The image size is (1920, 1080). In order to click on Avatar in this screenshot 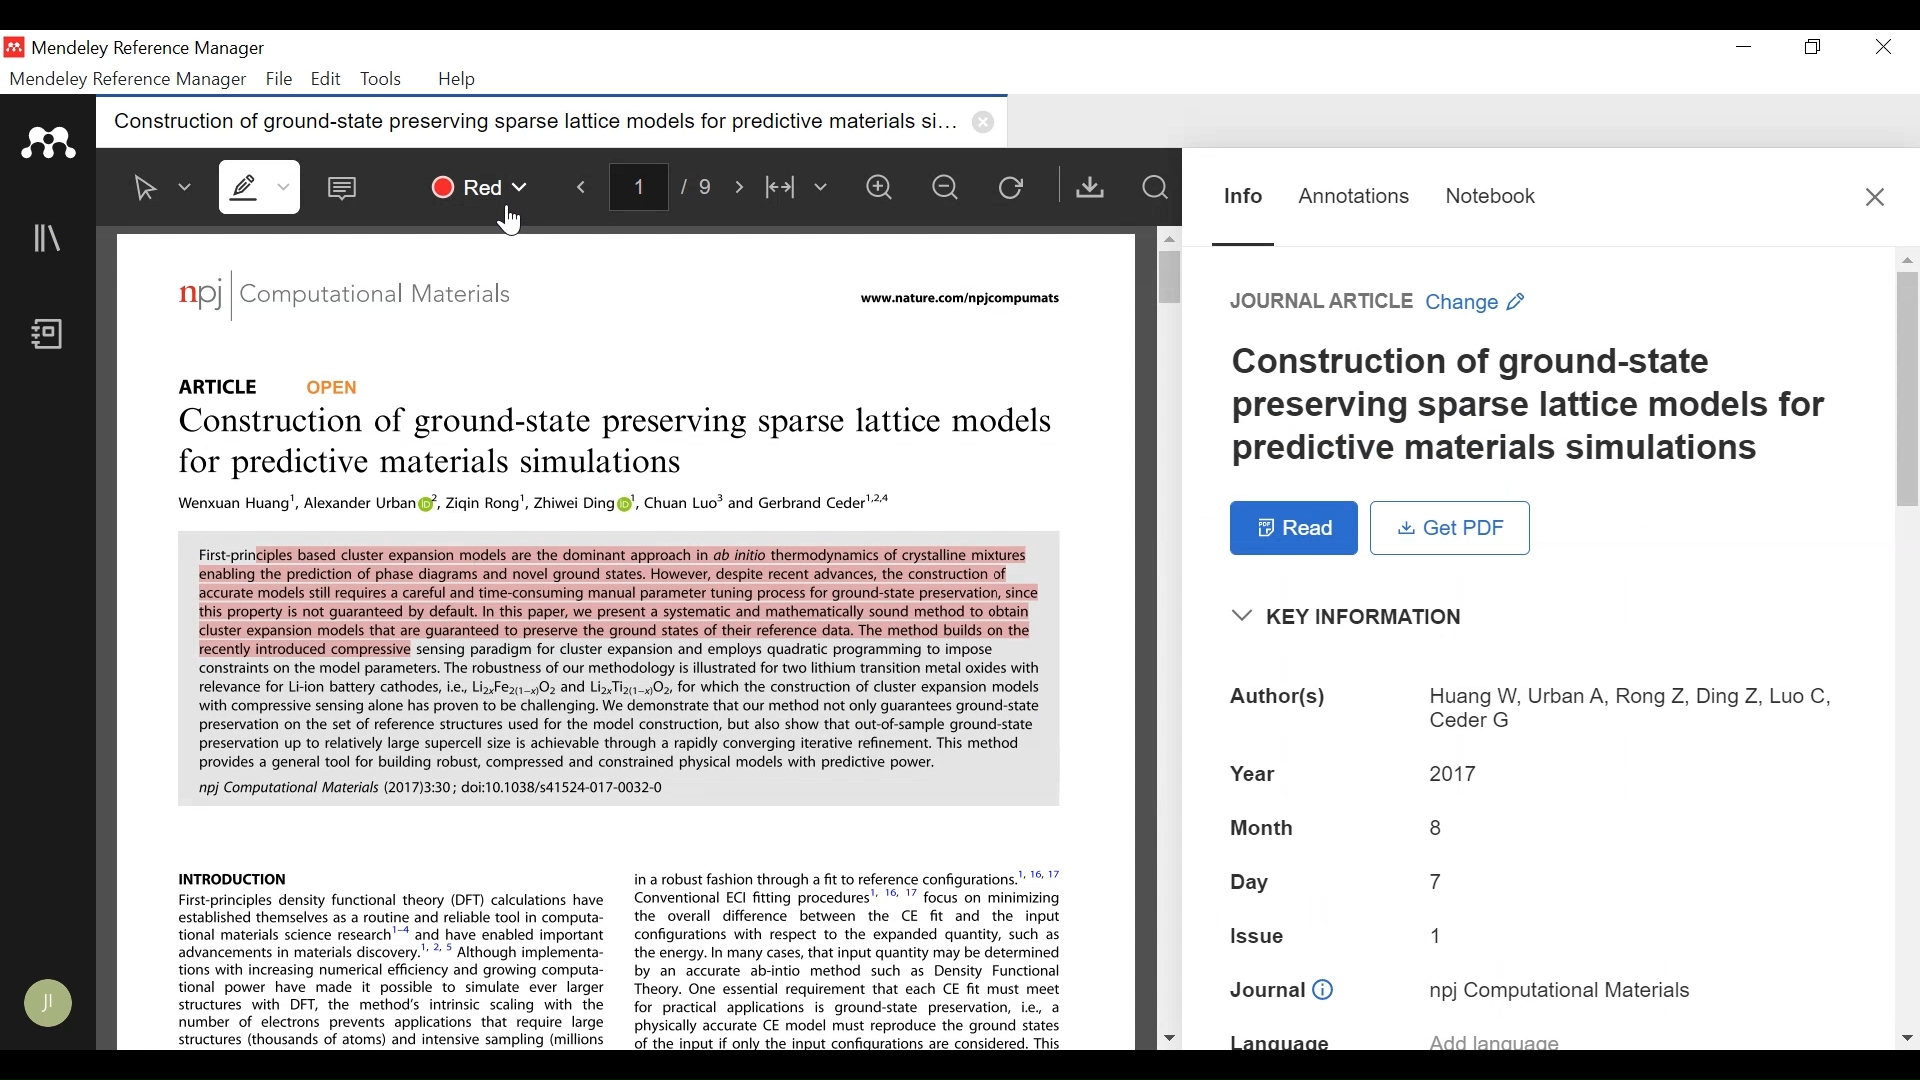, I will do `click(46, 1003)`.